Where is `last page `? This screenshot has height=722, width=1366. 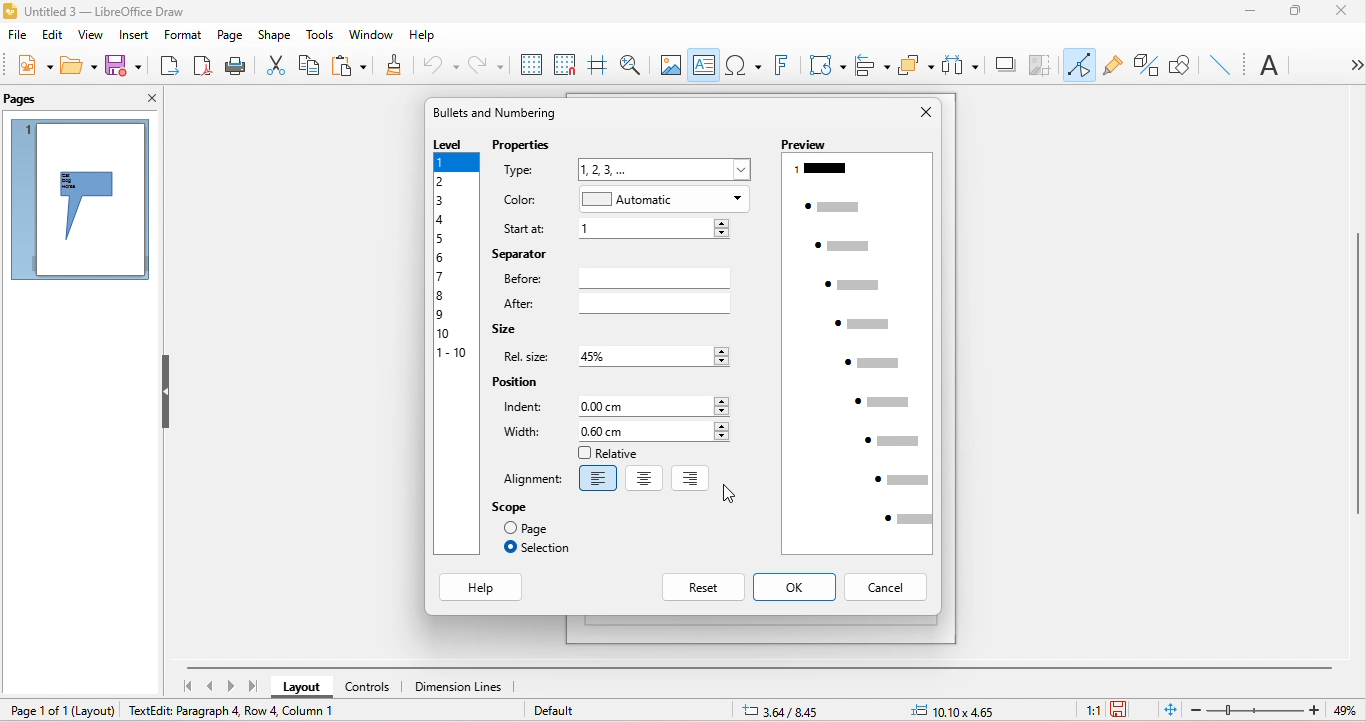
last page  is located at coordinates (257, 688).